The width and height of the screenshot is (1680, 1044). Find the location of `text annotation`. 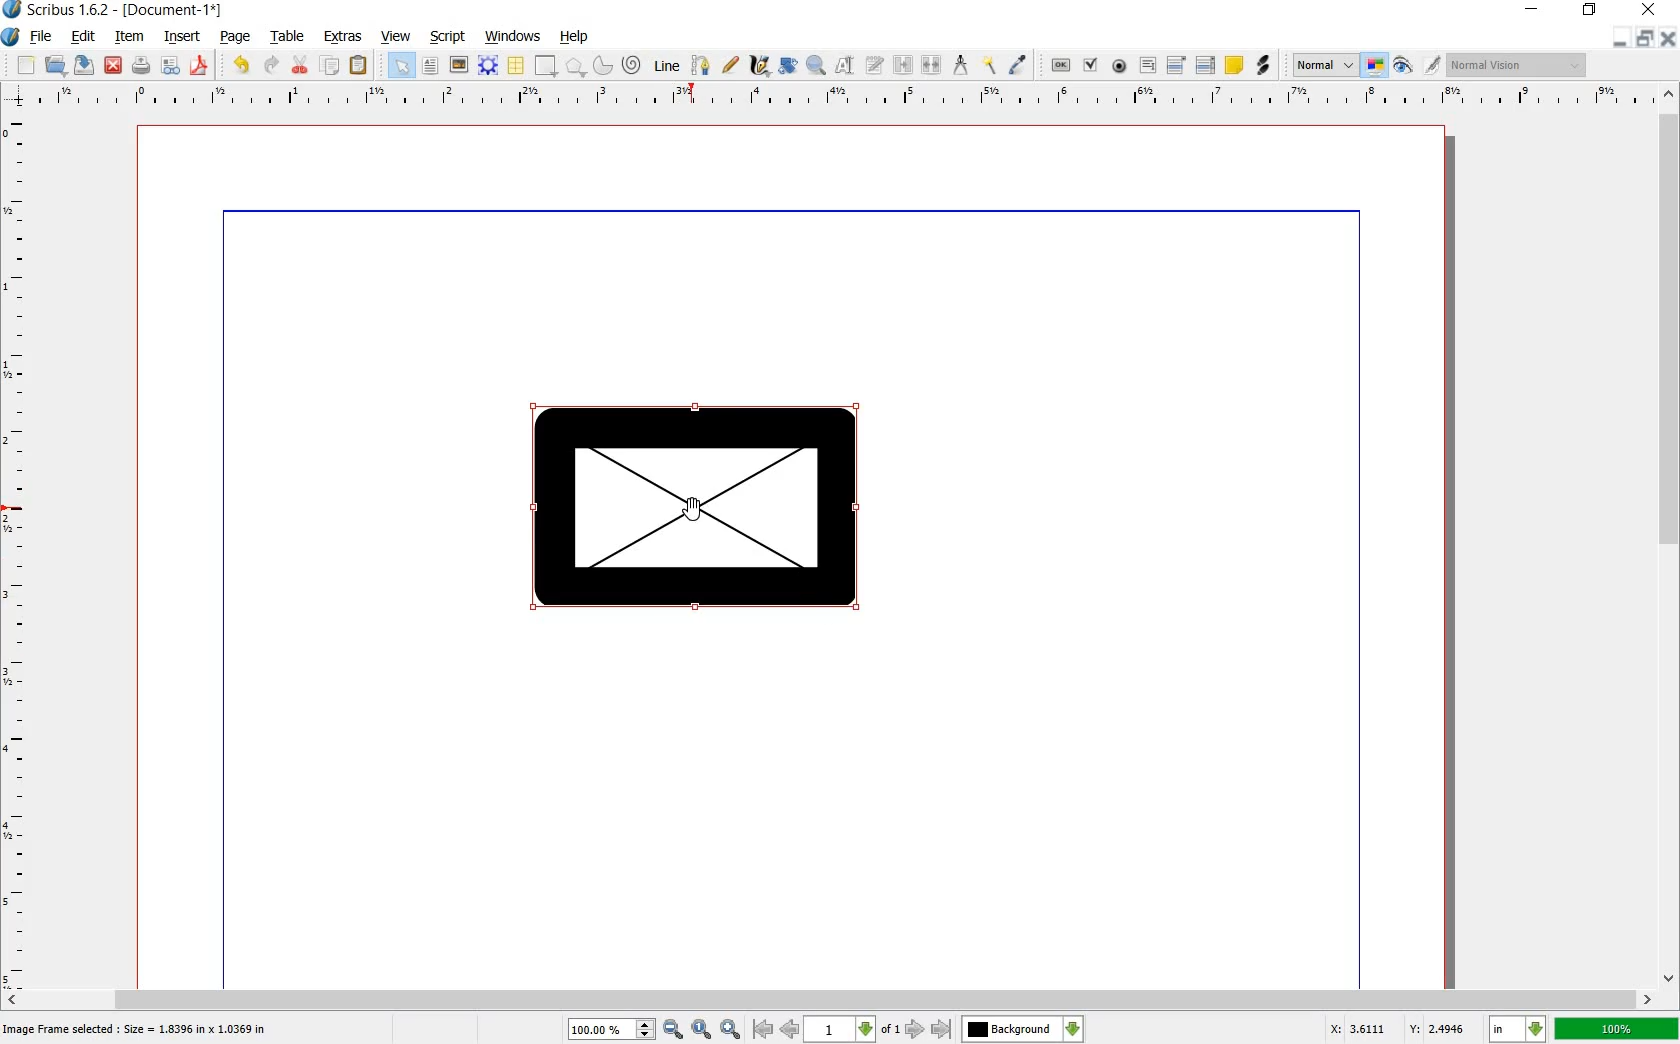

text annotation is located at coordinates (1235, 66).